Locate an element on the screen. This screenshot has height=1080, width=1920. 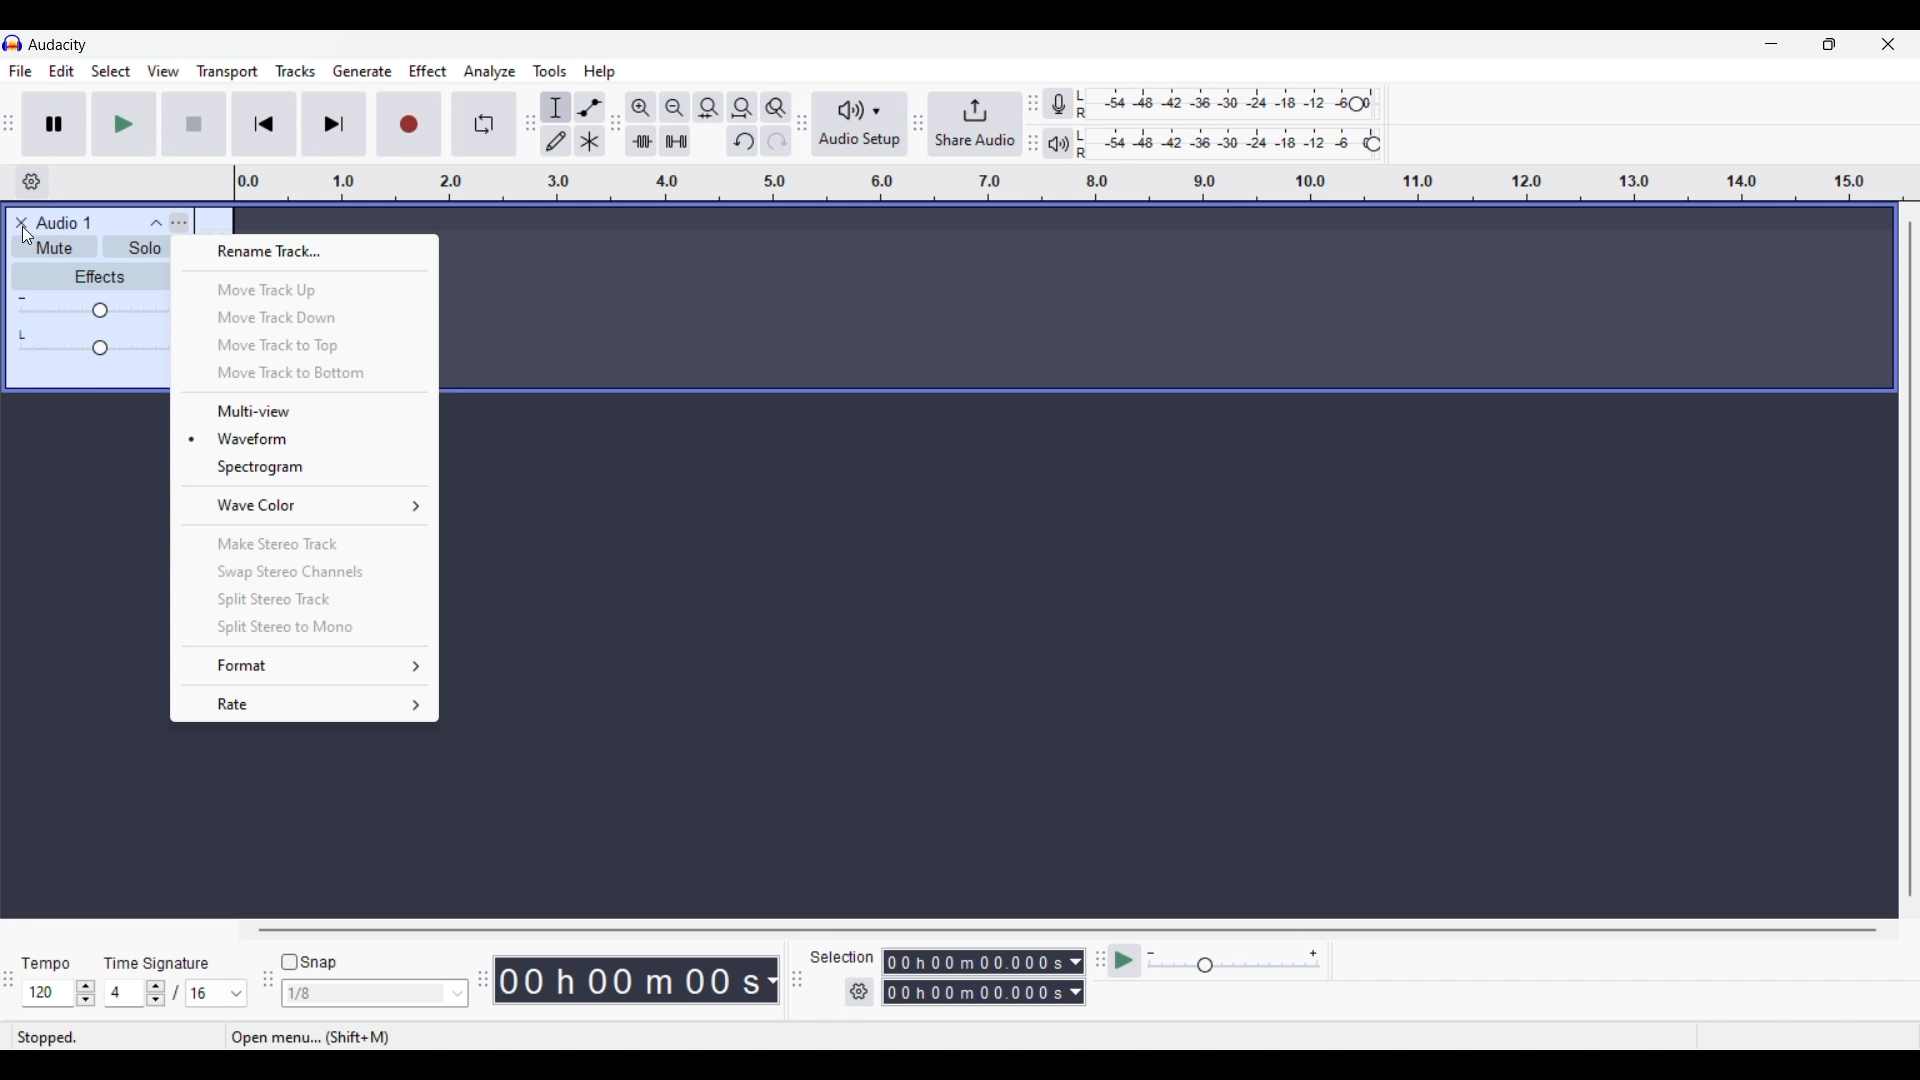
View menu is located at coordinates (163, 71).